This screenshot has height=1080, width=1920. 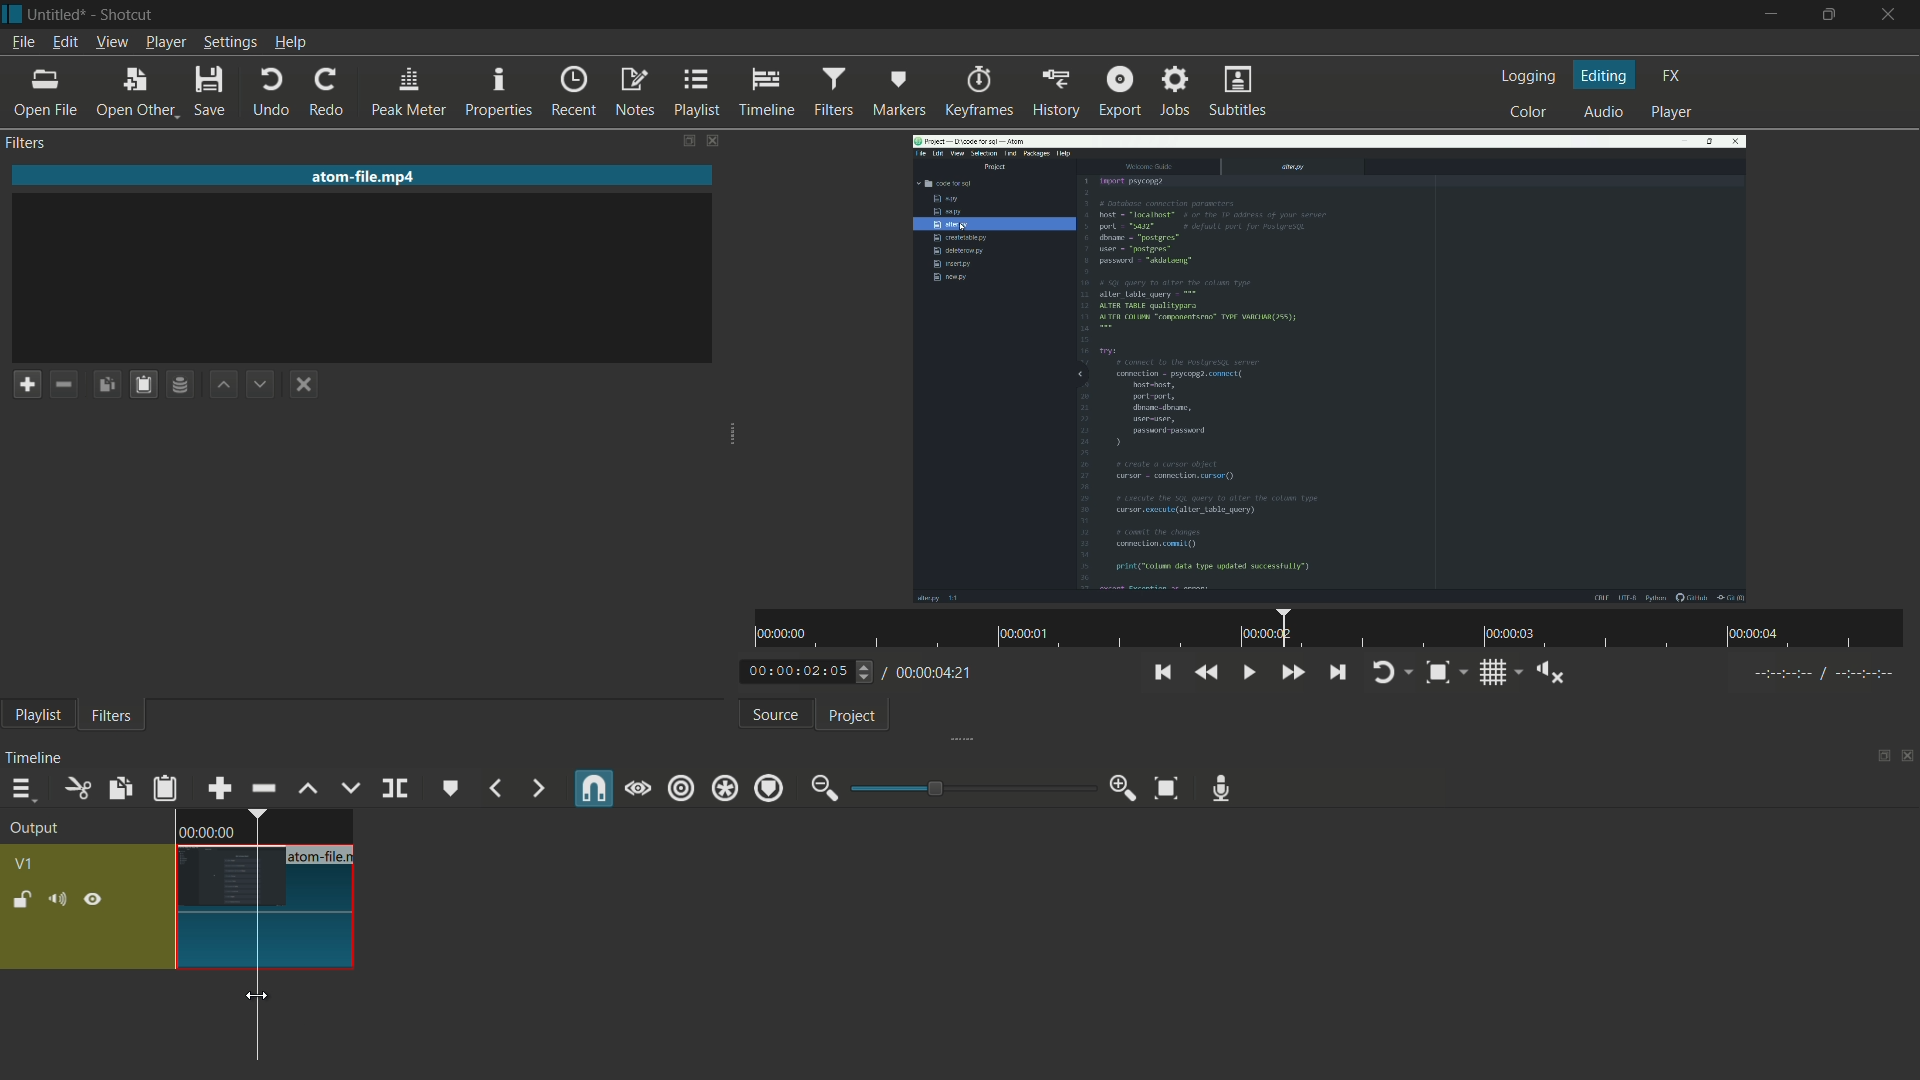 I want to click on add a filter, so click(x=28, y=386).